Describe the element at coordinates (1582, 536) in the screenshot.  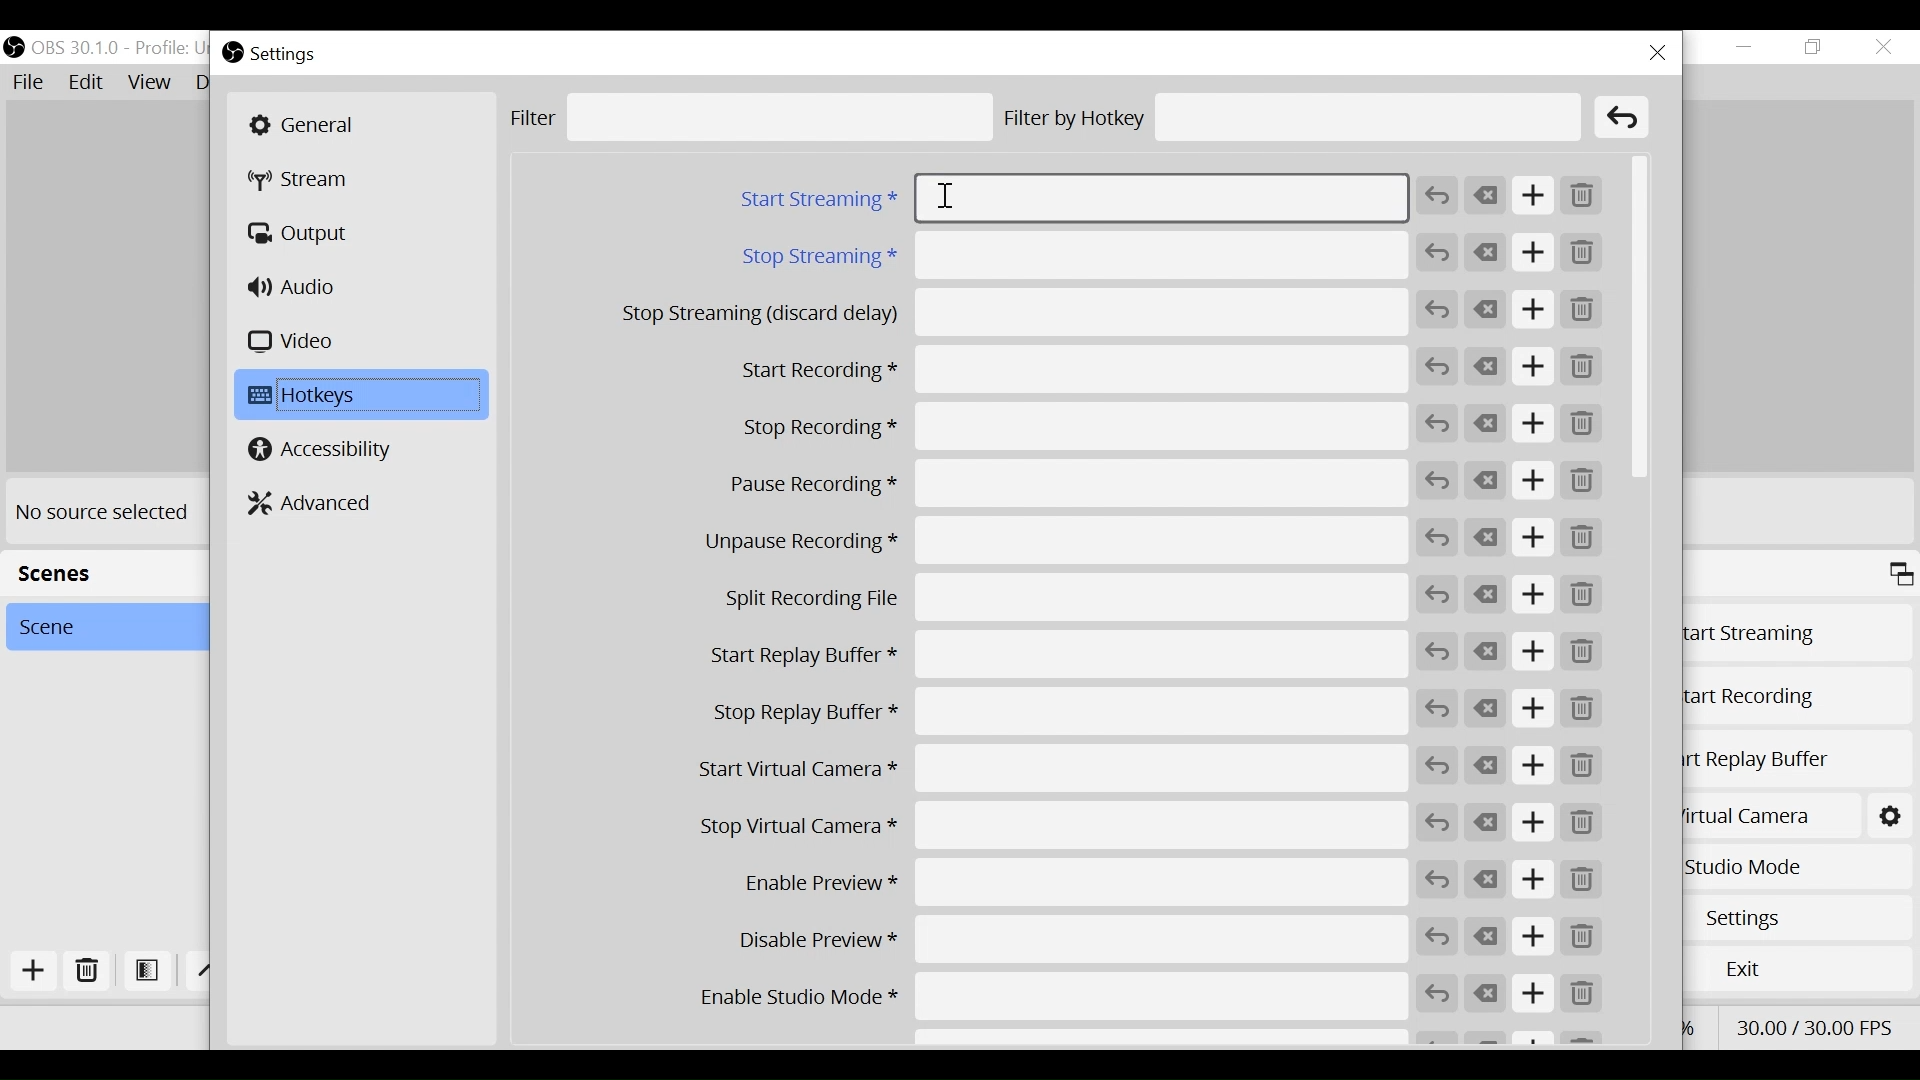
I see `Remove` at that location.